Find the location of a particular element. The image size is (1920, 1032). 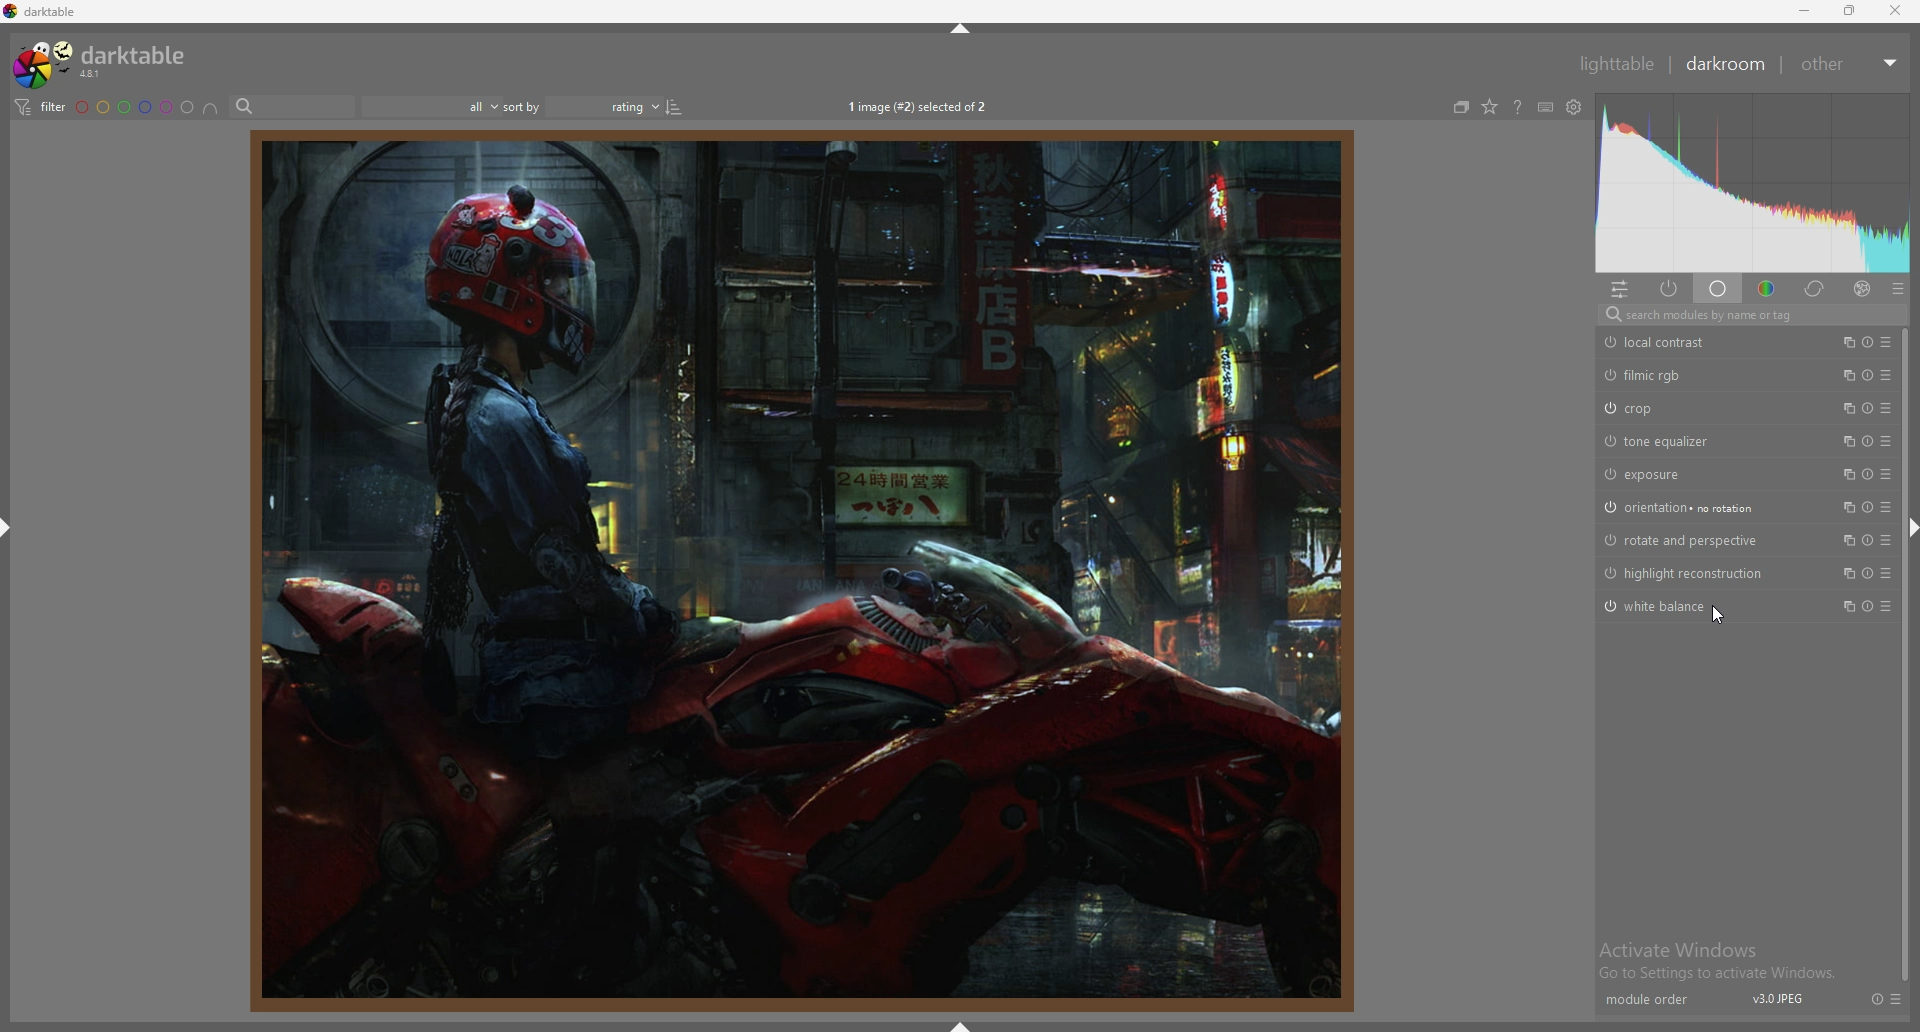

reset is located at coordinates (1868, 441).